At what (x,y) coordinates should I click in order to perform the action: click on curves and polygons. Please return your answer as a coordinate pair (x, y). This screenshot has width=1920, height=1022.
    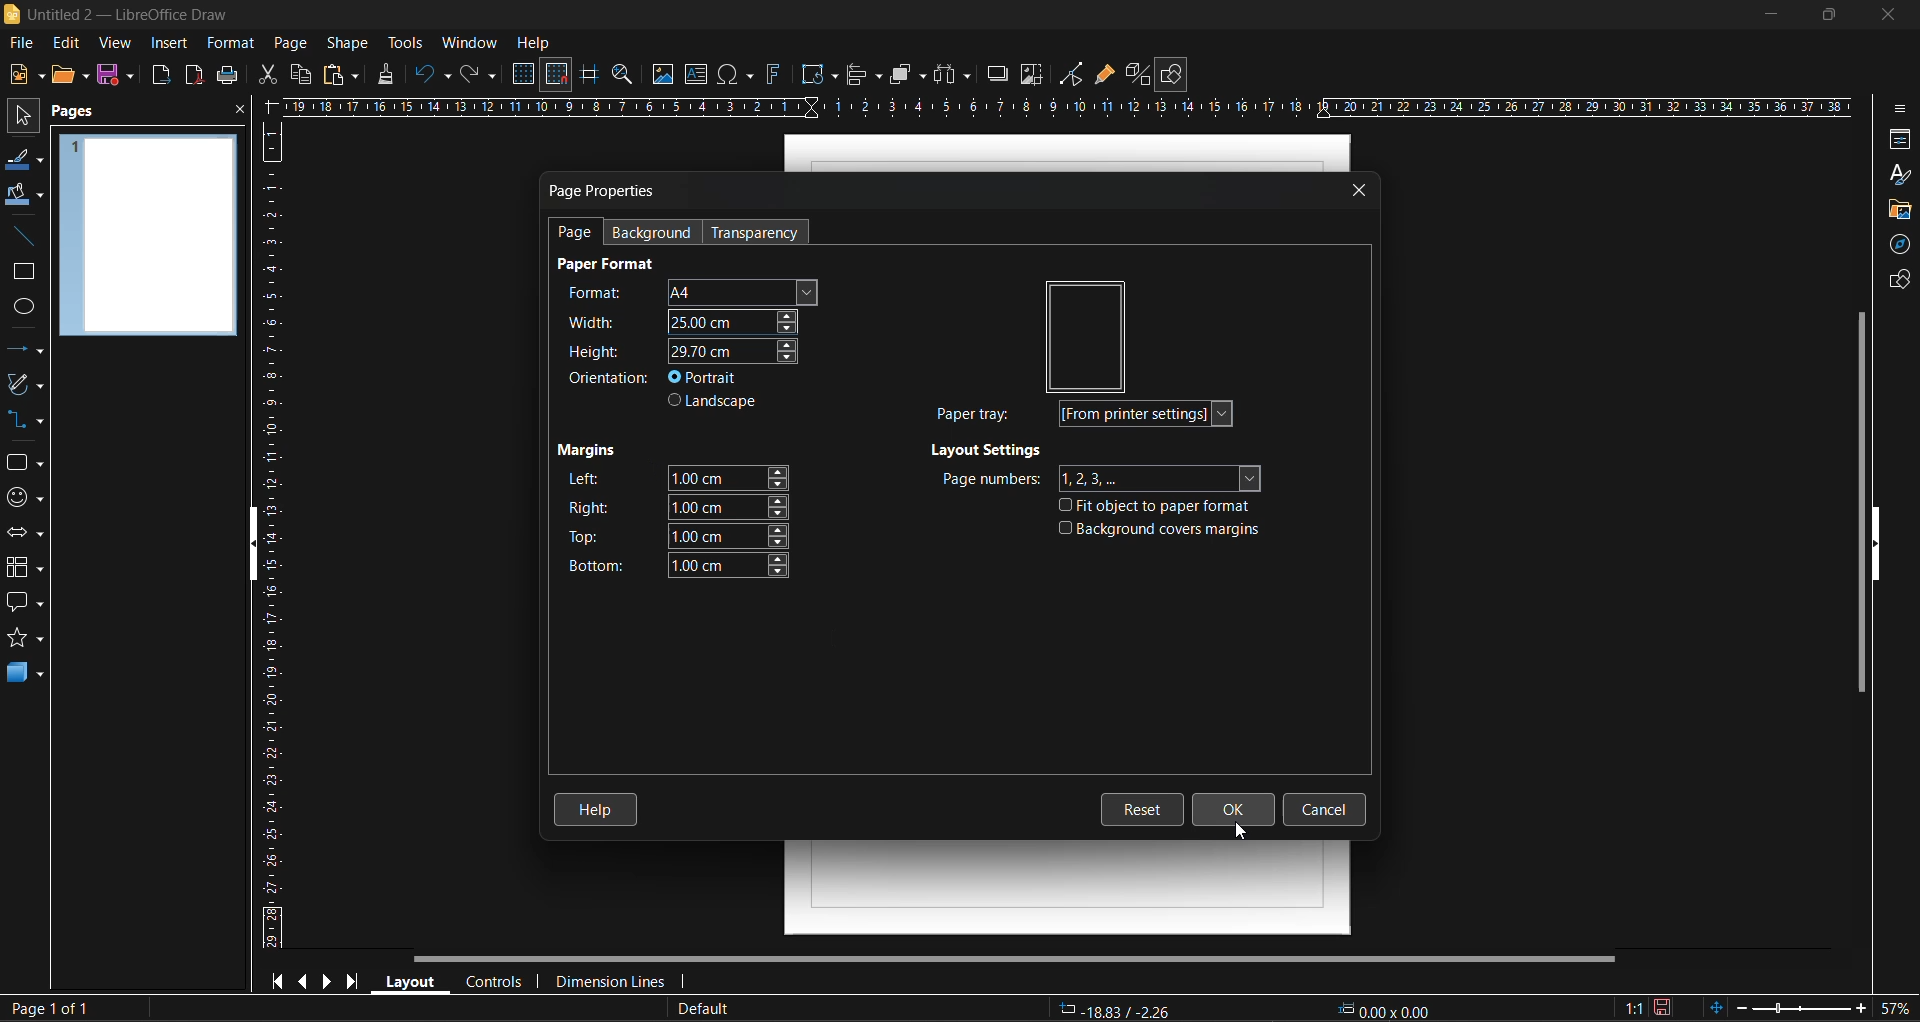
    Looking at the image, I should click on (26, 385).